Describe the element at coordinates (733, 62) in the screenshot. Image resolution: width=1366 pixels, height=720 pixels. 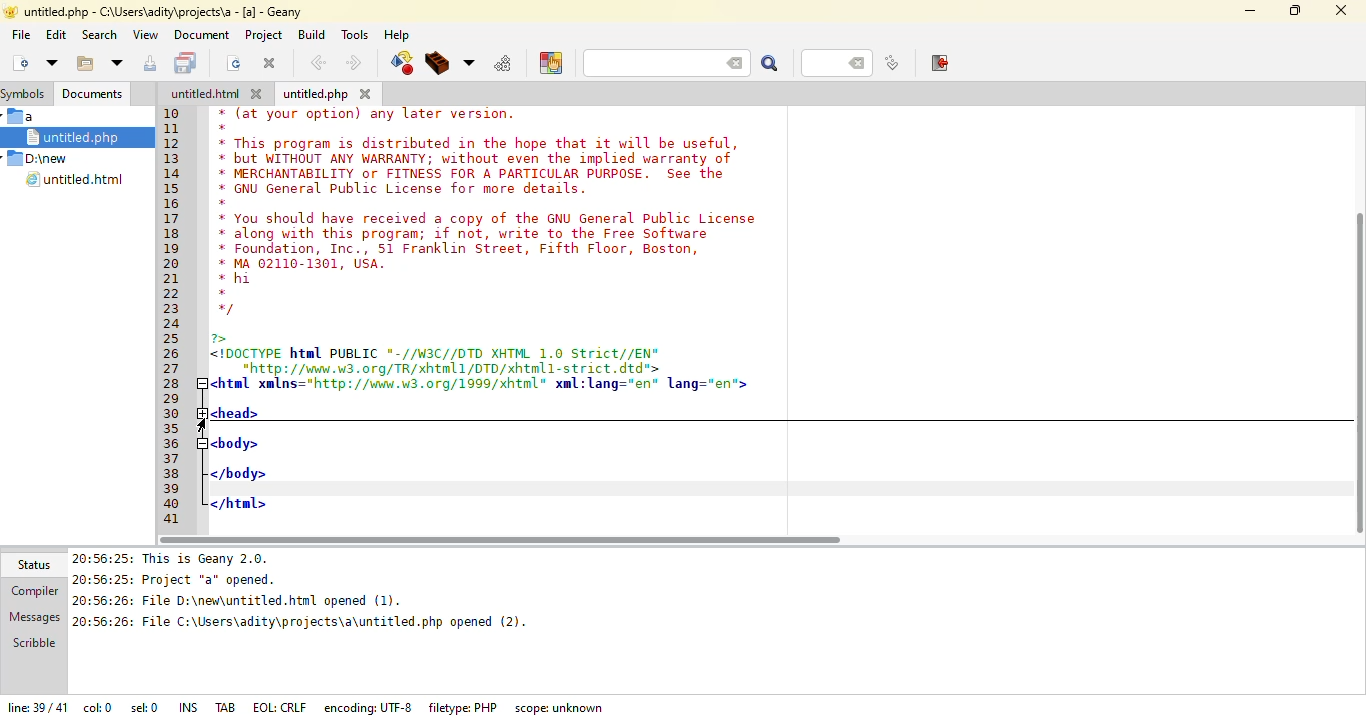
I see `back space` at that location.